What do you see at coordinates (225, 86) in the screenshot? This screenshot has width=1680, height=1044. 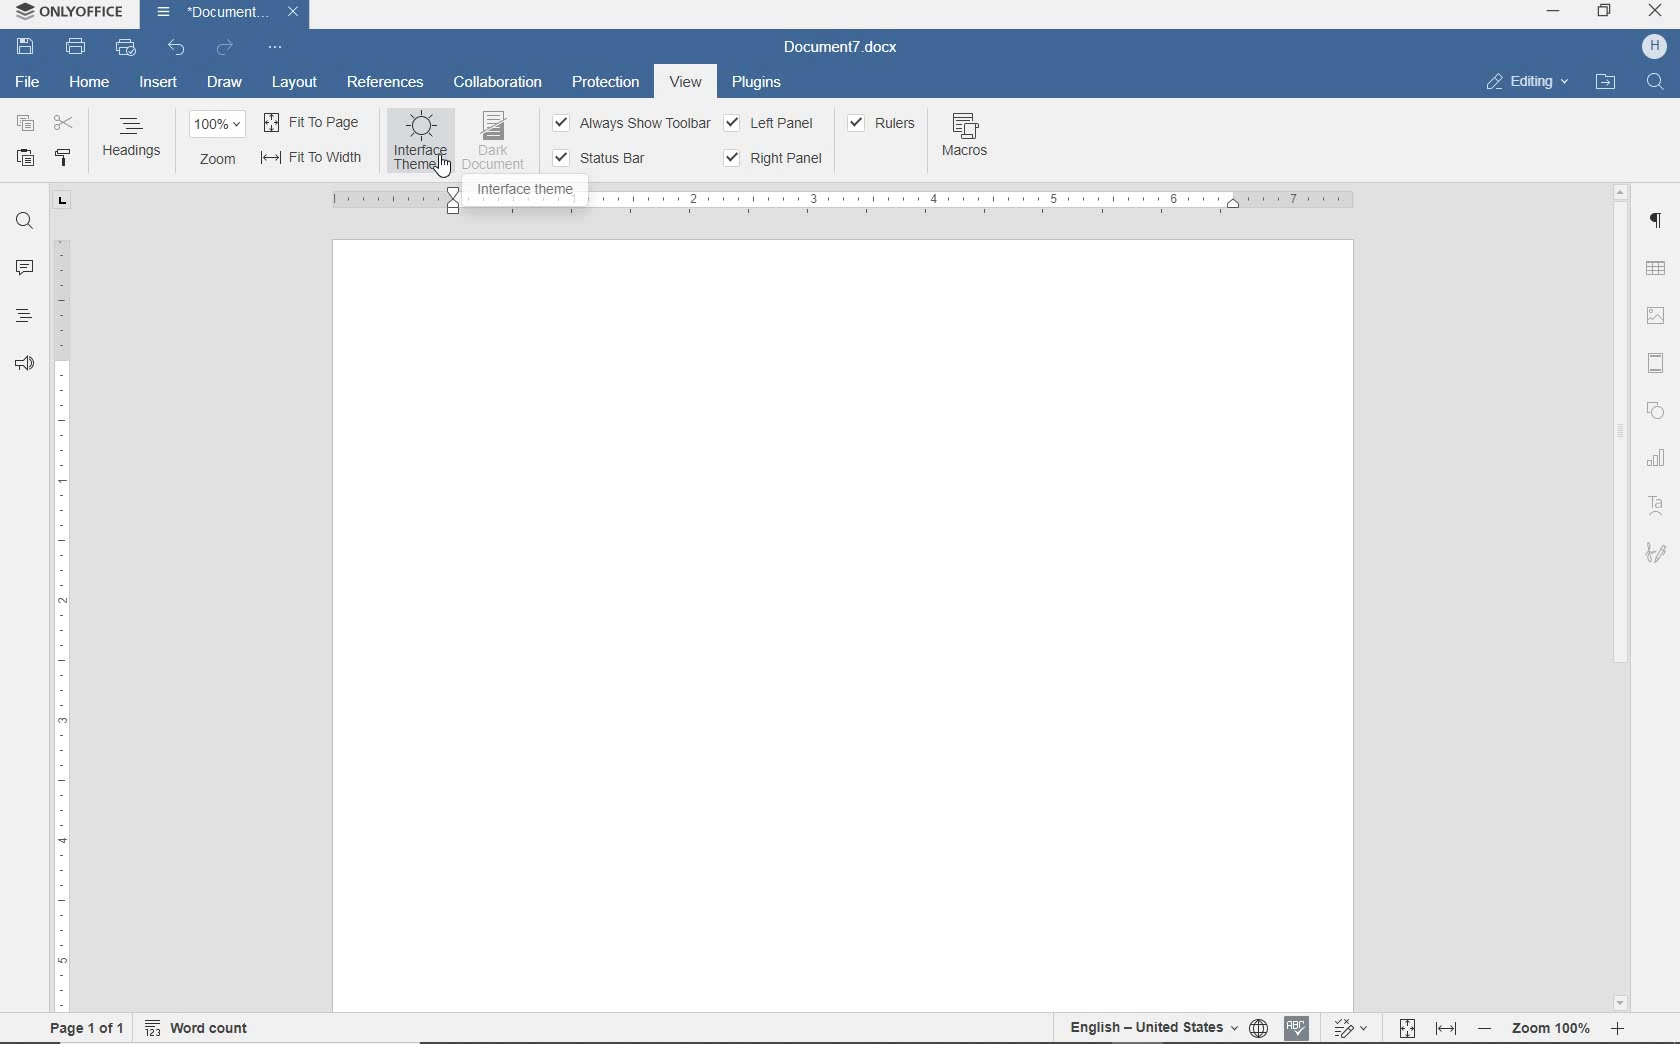 I see `DRAW` at bounding box center [225, 86].